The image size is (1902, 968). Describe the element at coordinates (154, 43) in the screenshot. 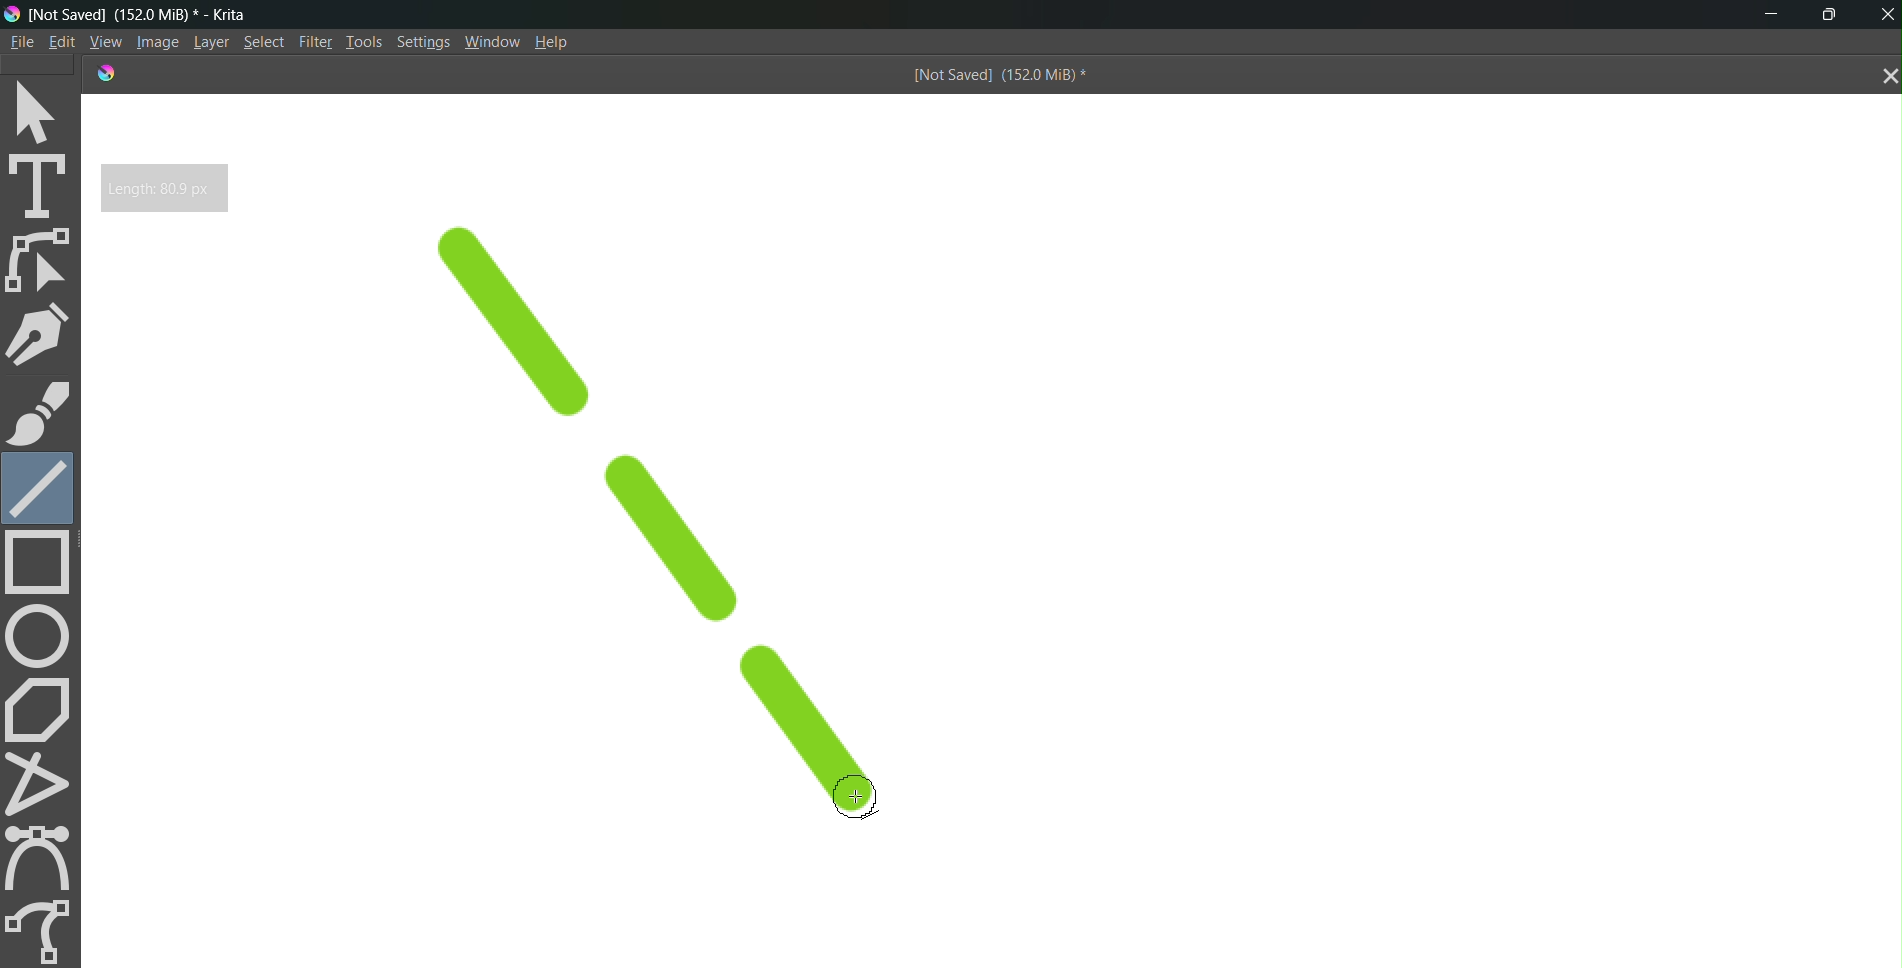

I see `Image` at that location.